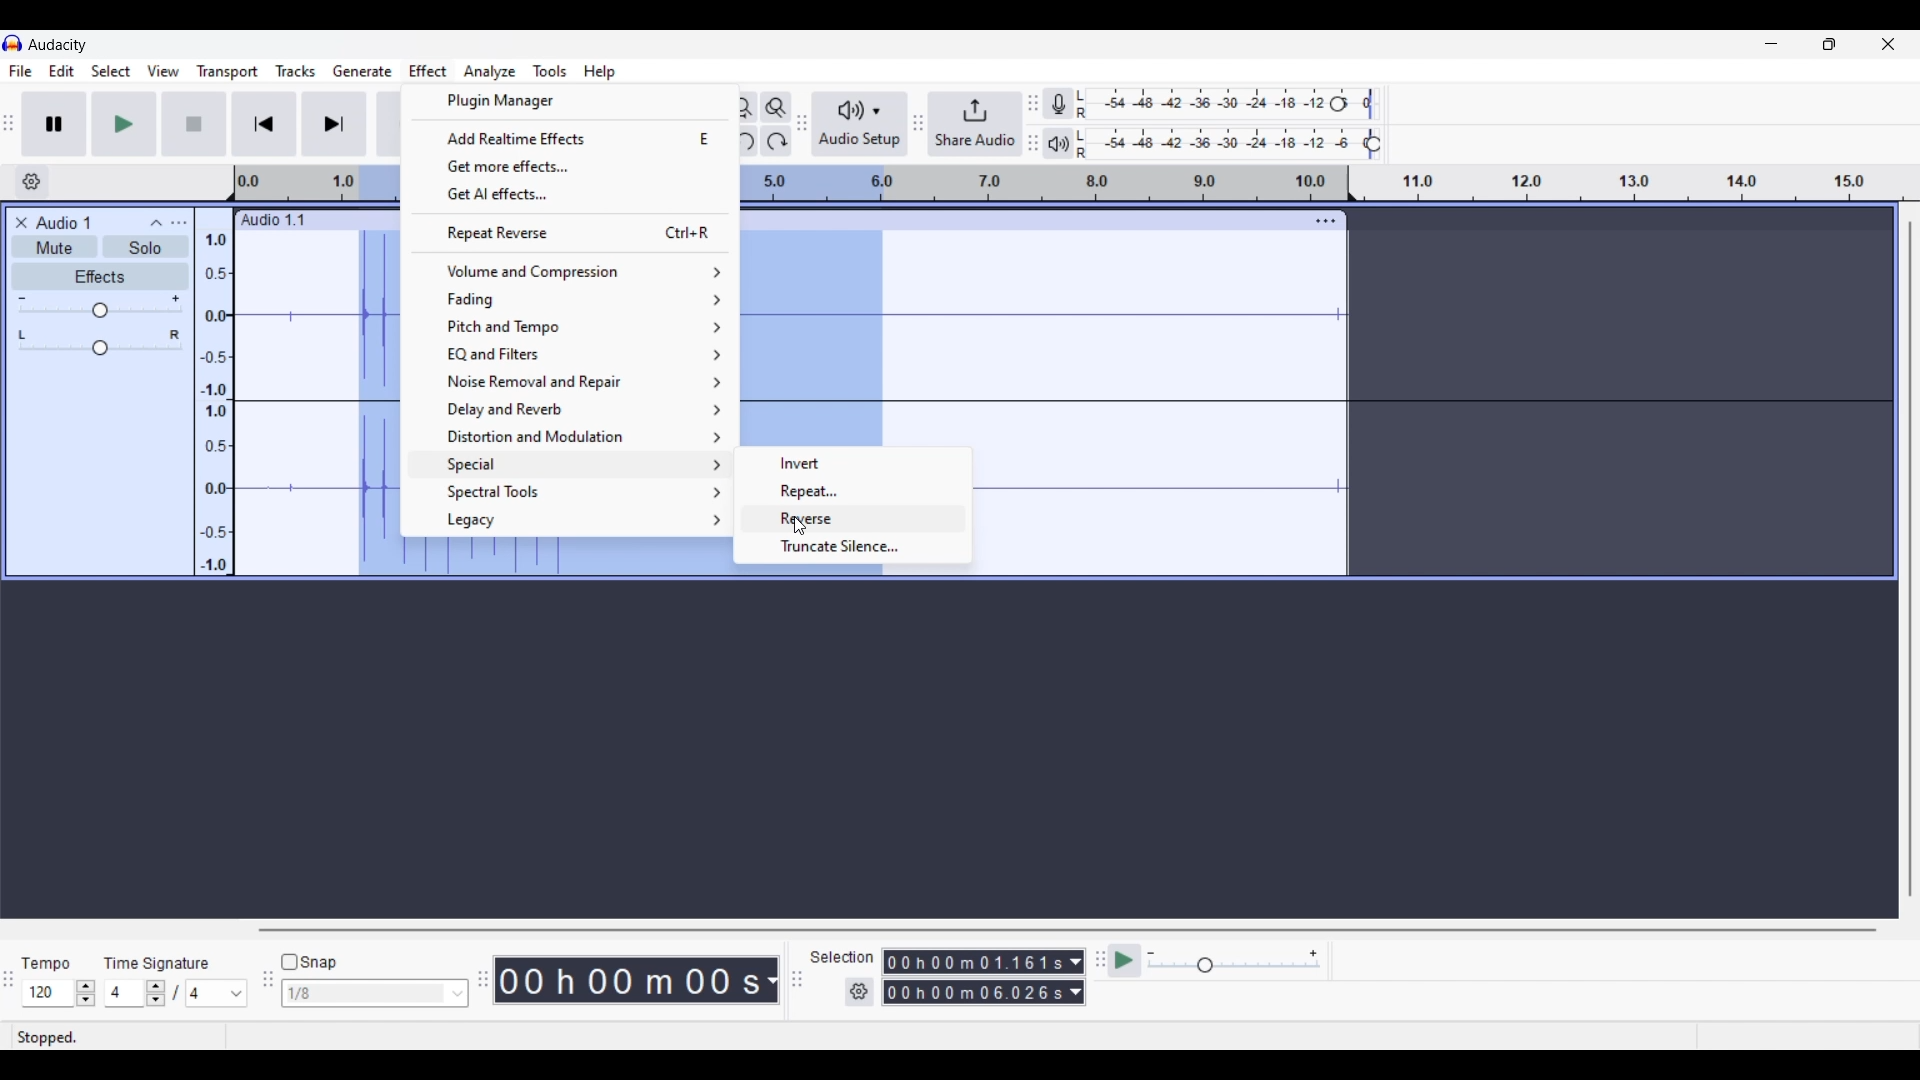 This screenshot has height=1080, width=1920. Describe the element at coordinates (317, 185) in the screenshot. I see `Scale` at that location.